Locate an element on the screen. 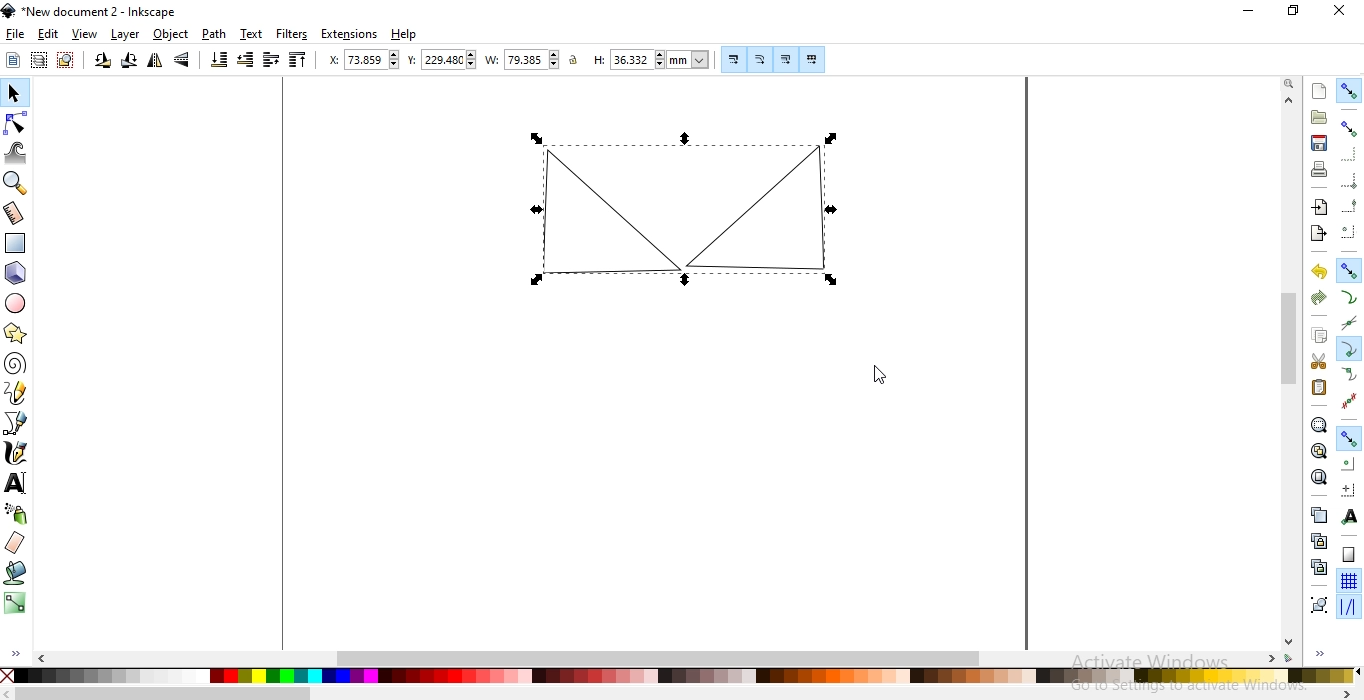 The image size is (1364, 700). objects is located at coordinates (173, 34).